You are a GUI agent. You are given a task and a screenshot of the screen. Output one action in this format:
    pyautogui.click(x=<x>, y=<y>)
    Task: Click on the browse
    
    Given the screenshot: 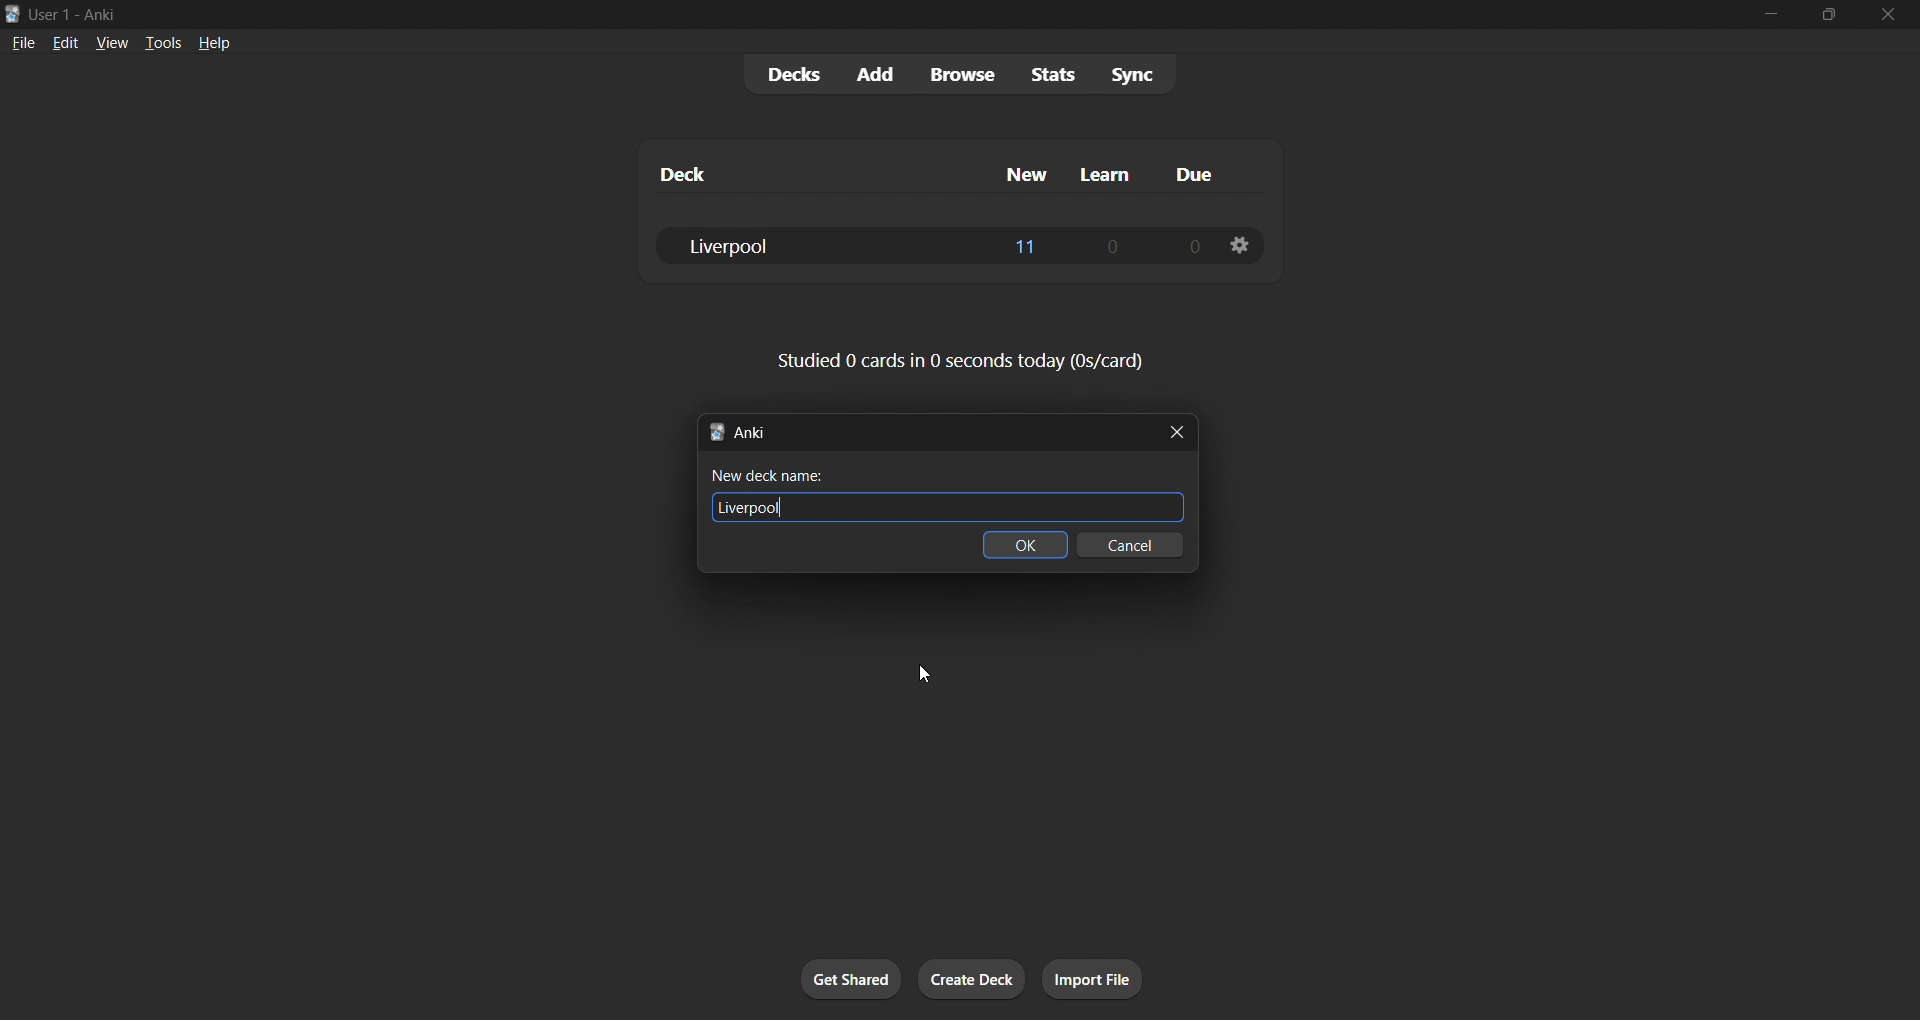 What is the action you would take?
    pyautogui.click(x=958, y=71)
    